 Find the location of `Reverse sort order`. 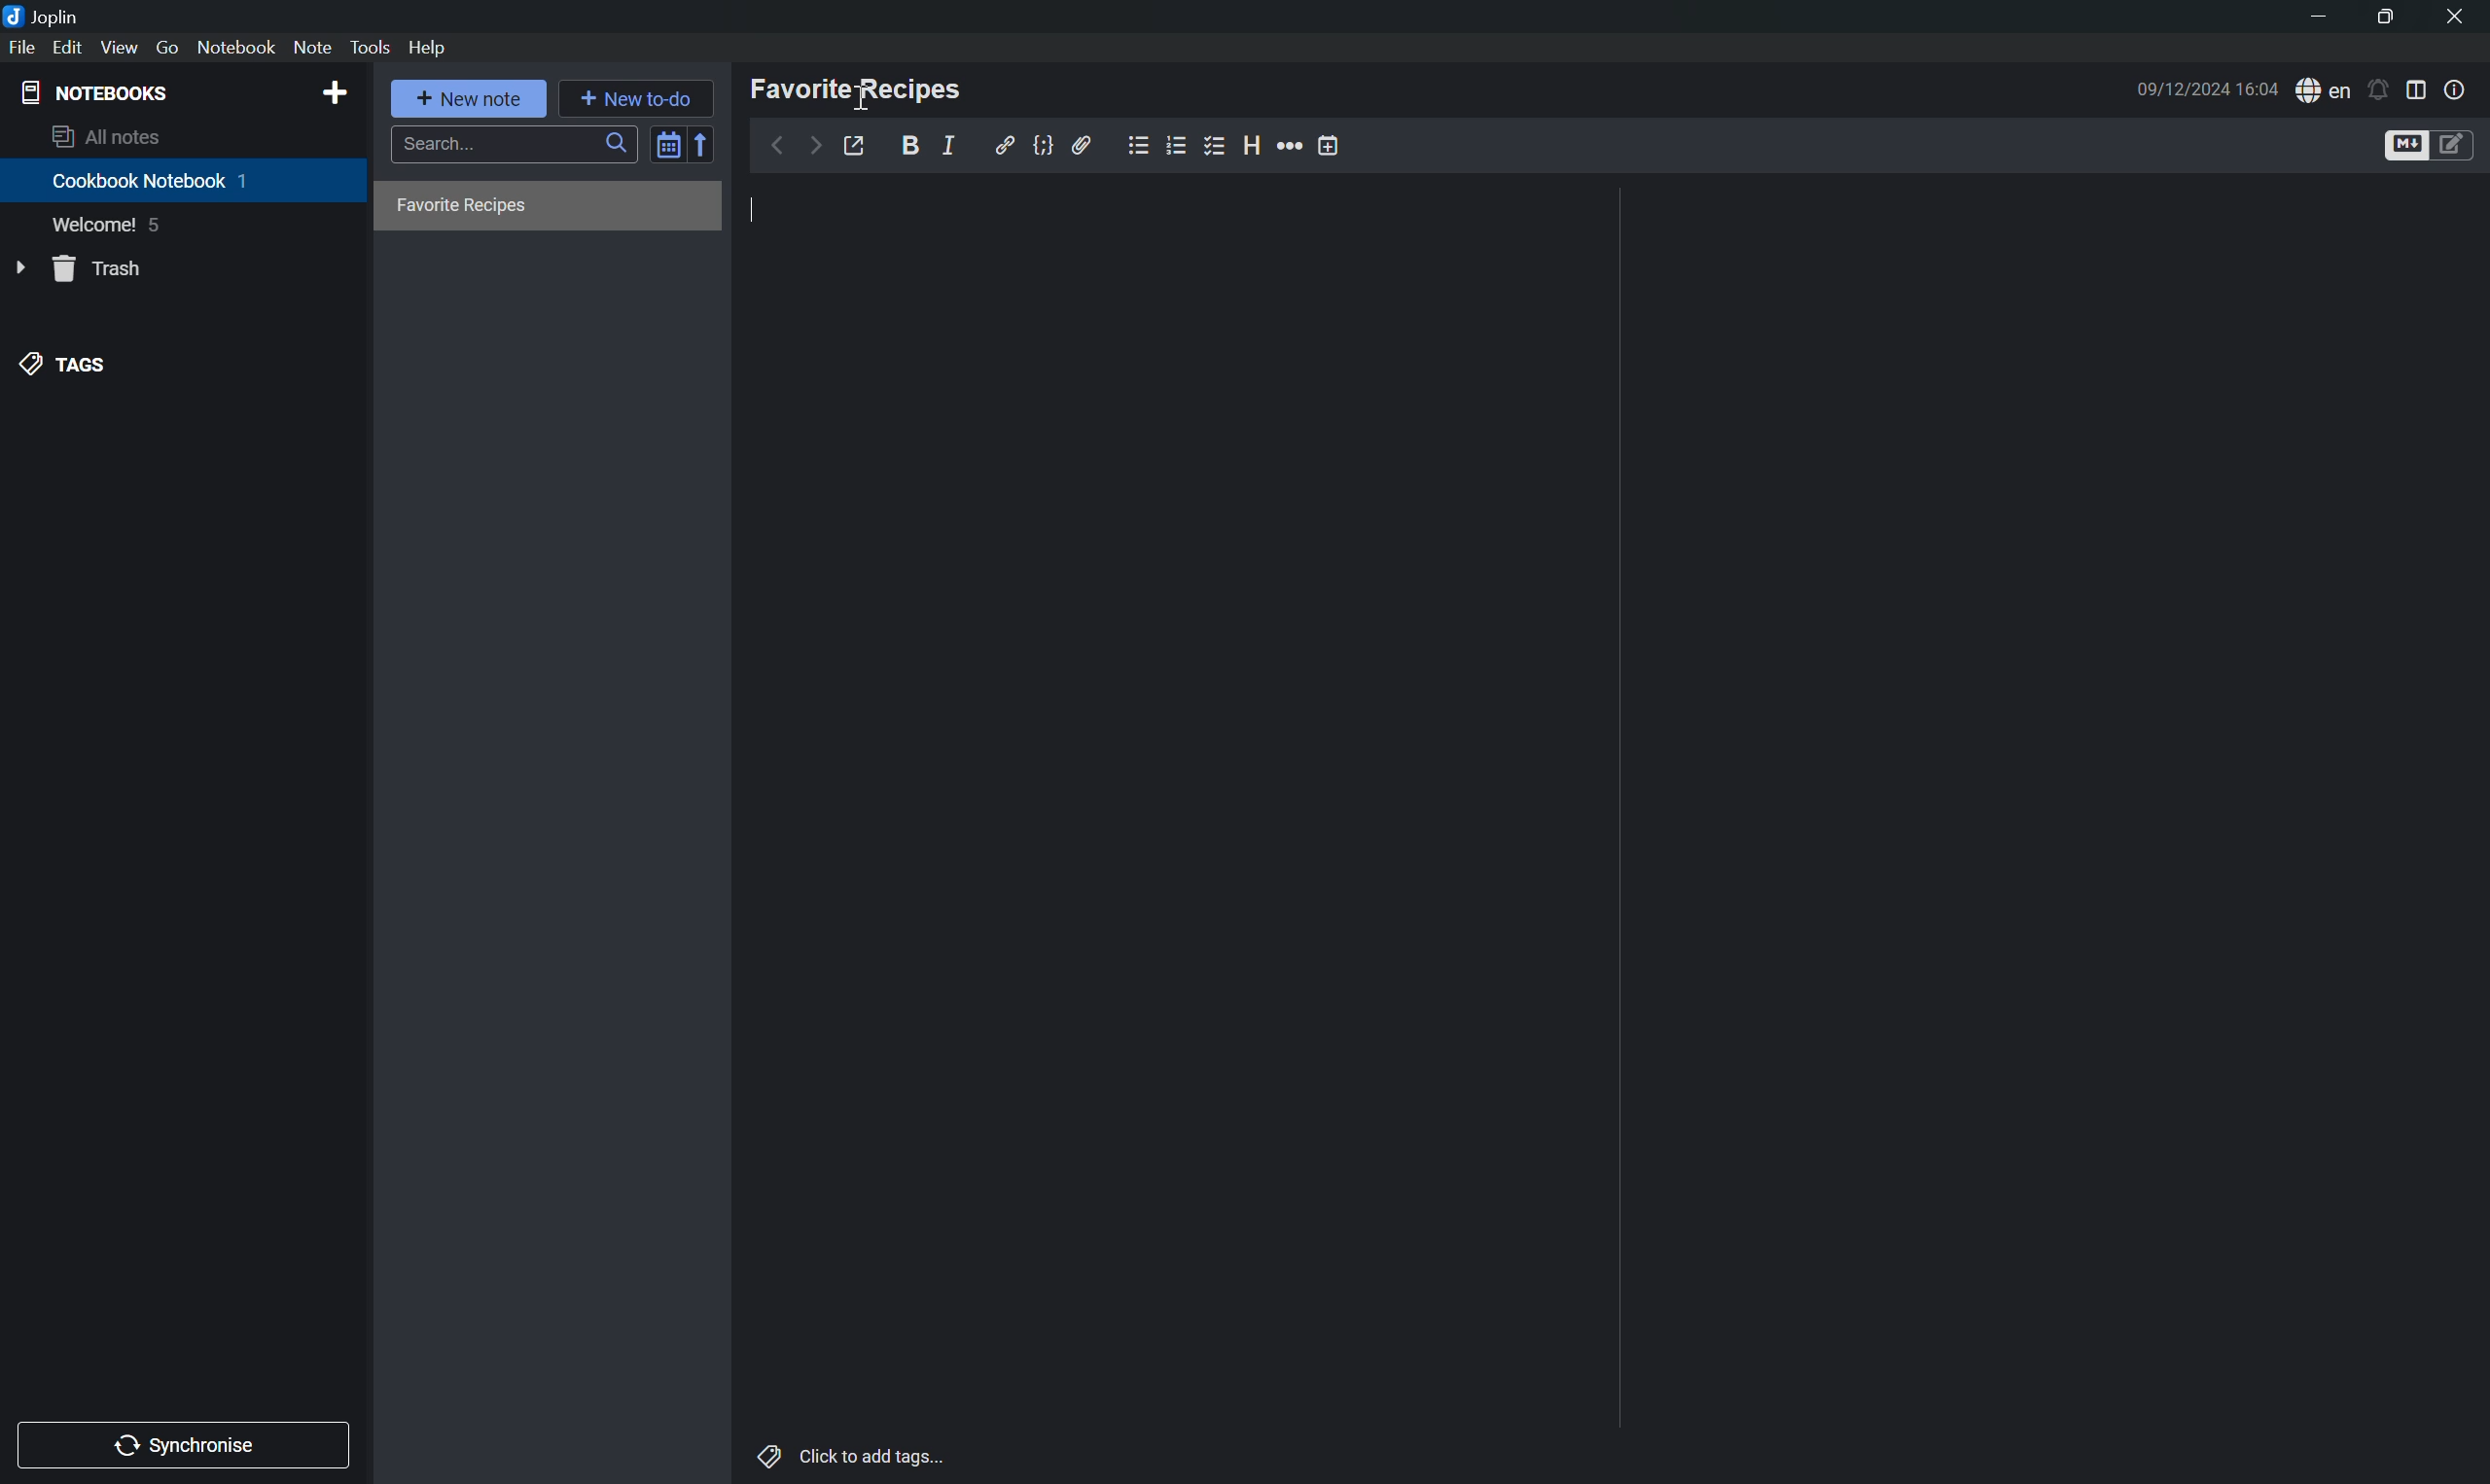

Reverse sort order is located at coordinates (701, 145).